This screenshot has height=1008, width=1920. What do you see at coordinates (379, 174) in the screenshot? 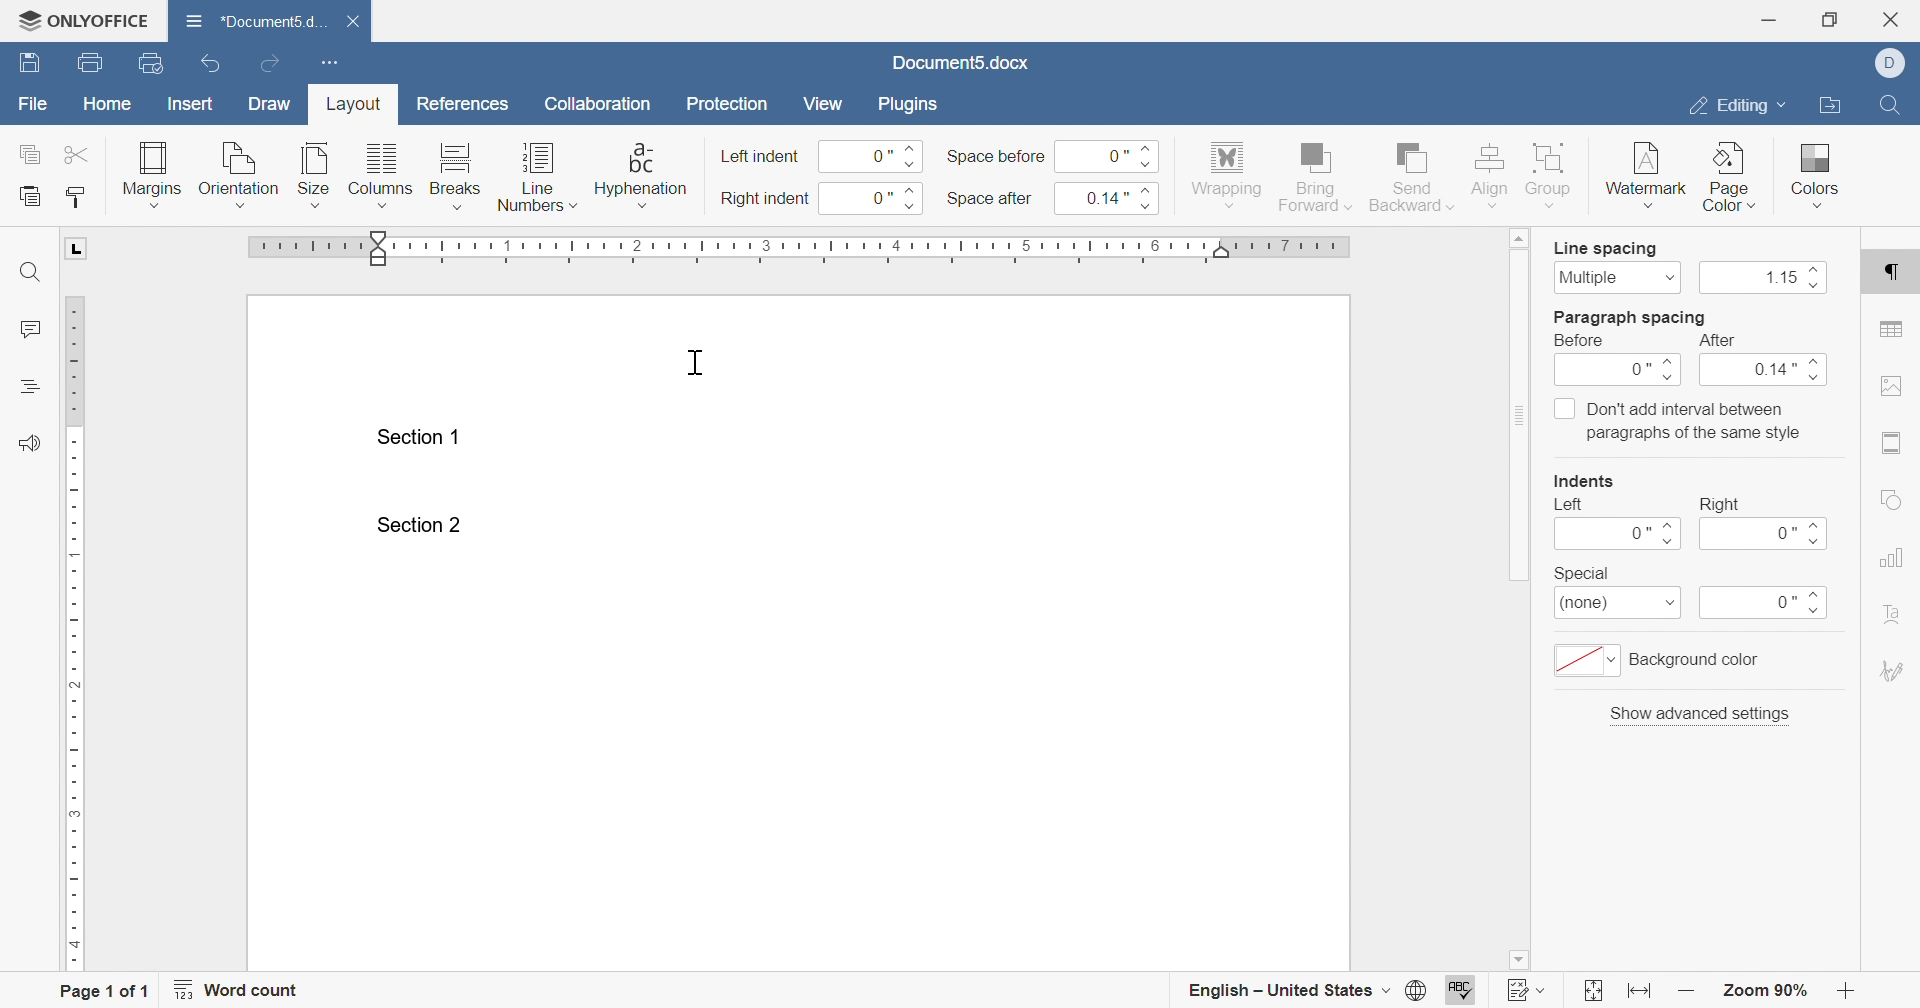
I see `columns` at bounding box center [379, 174].